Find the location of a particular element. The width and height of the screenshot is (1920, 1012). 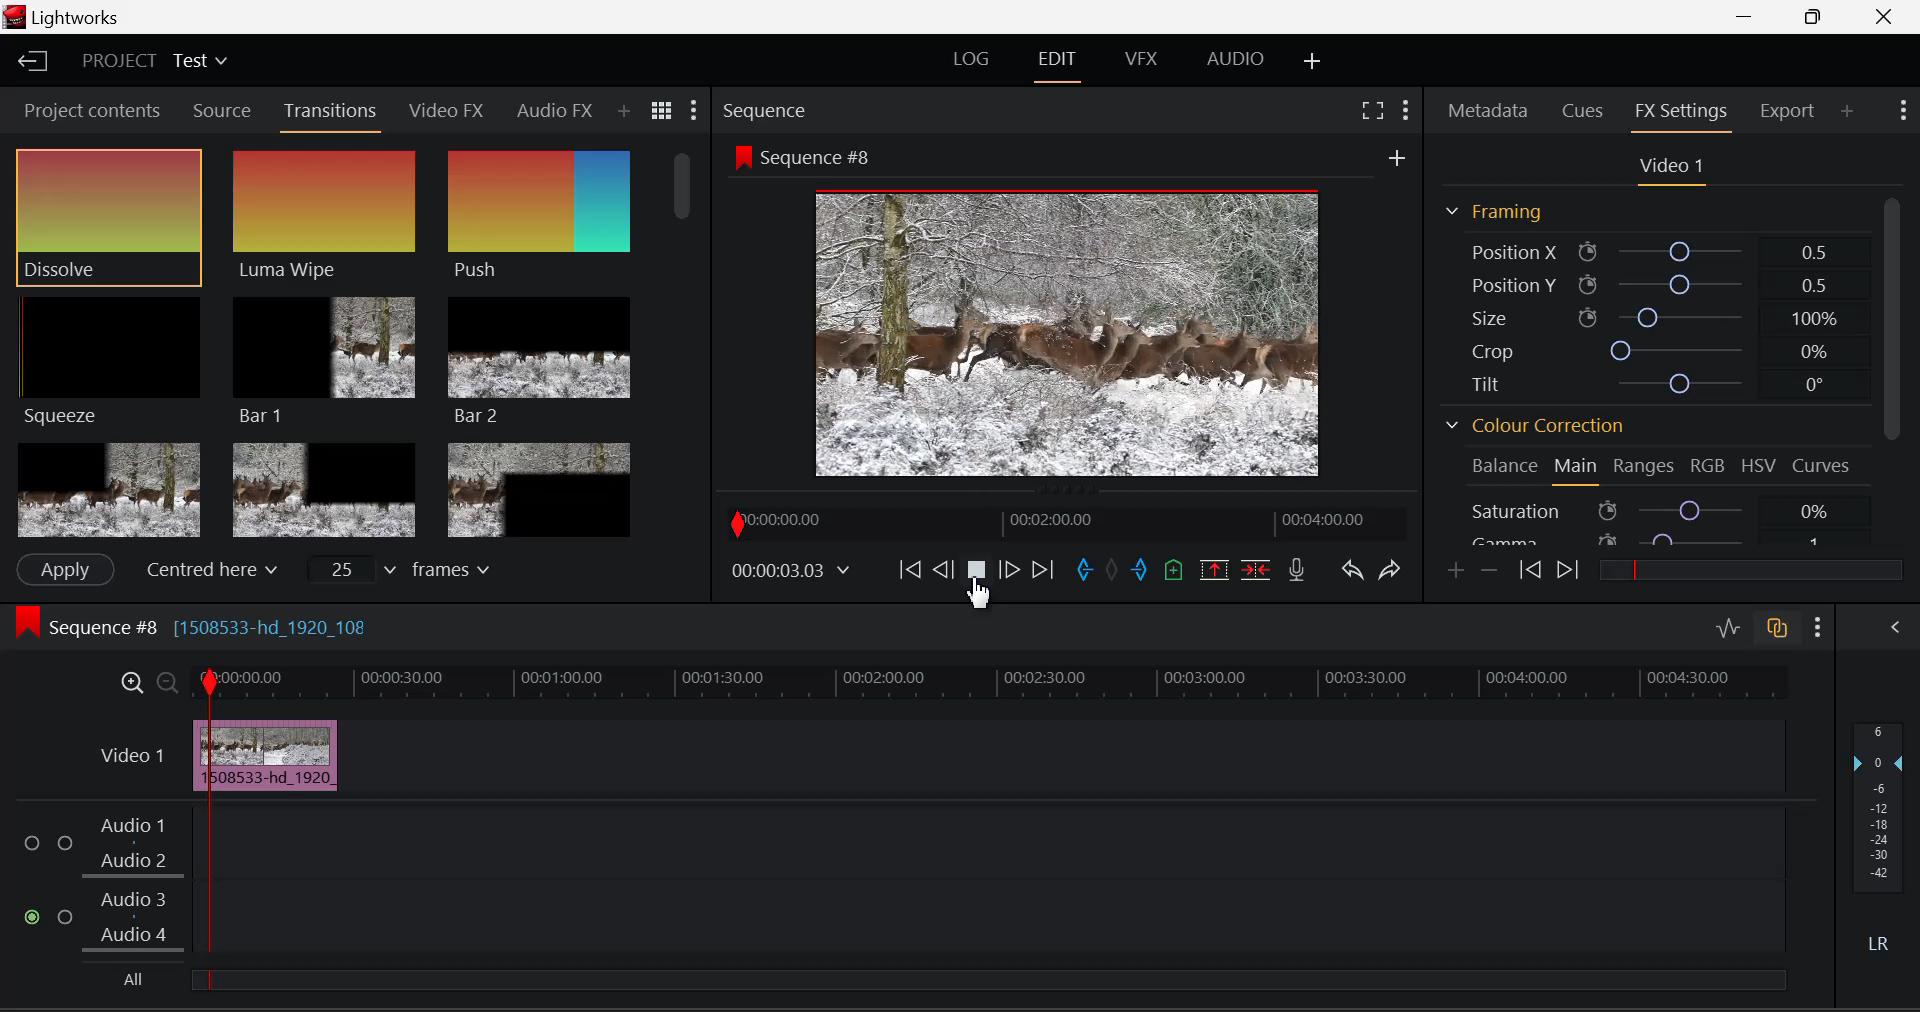

Restore Down is located at coordinates (1751, 17).